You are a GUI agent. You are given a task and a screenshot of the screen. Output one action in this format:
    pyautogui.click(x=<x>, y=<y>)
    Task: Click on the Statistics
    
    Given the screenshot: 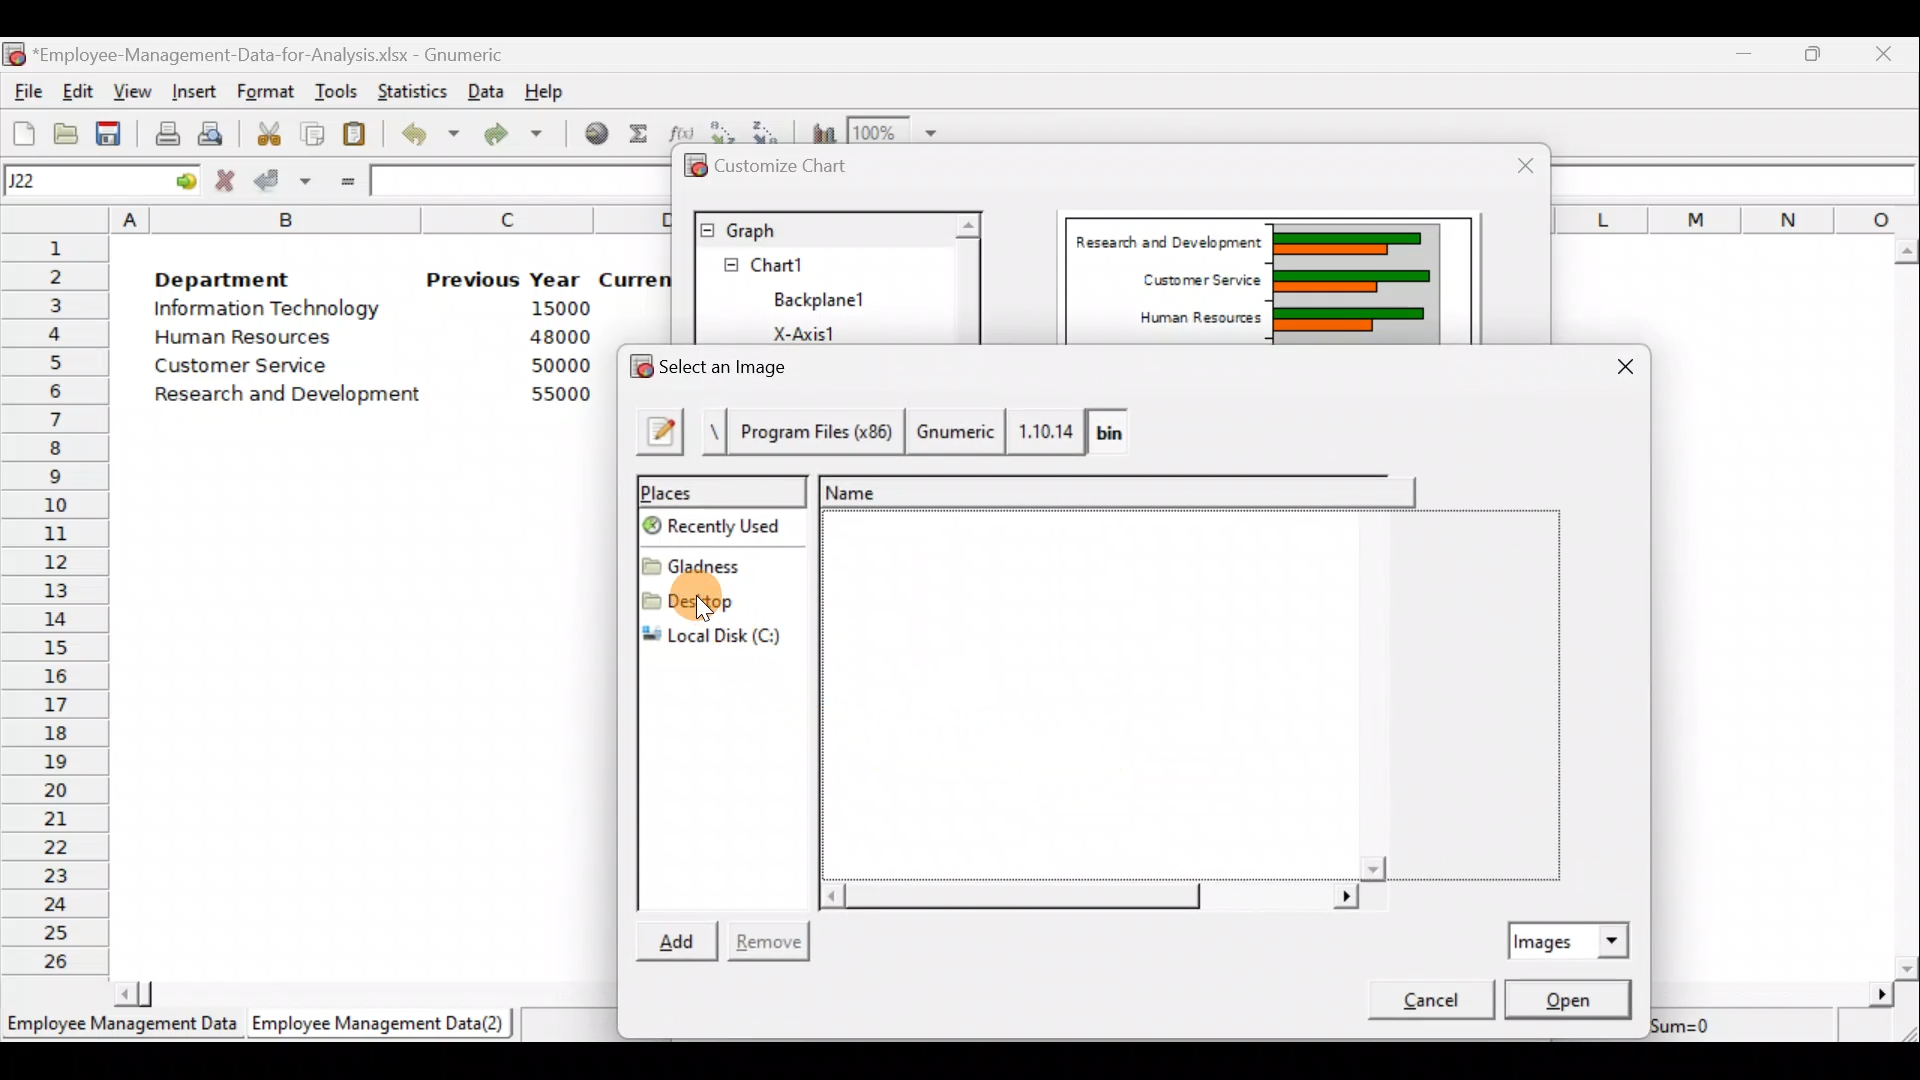 What is the action you would take?
    pyautogui.click(x=414, y=86)
    